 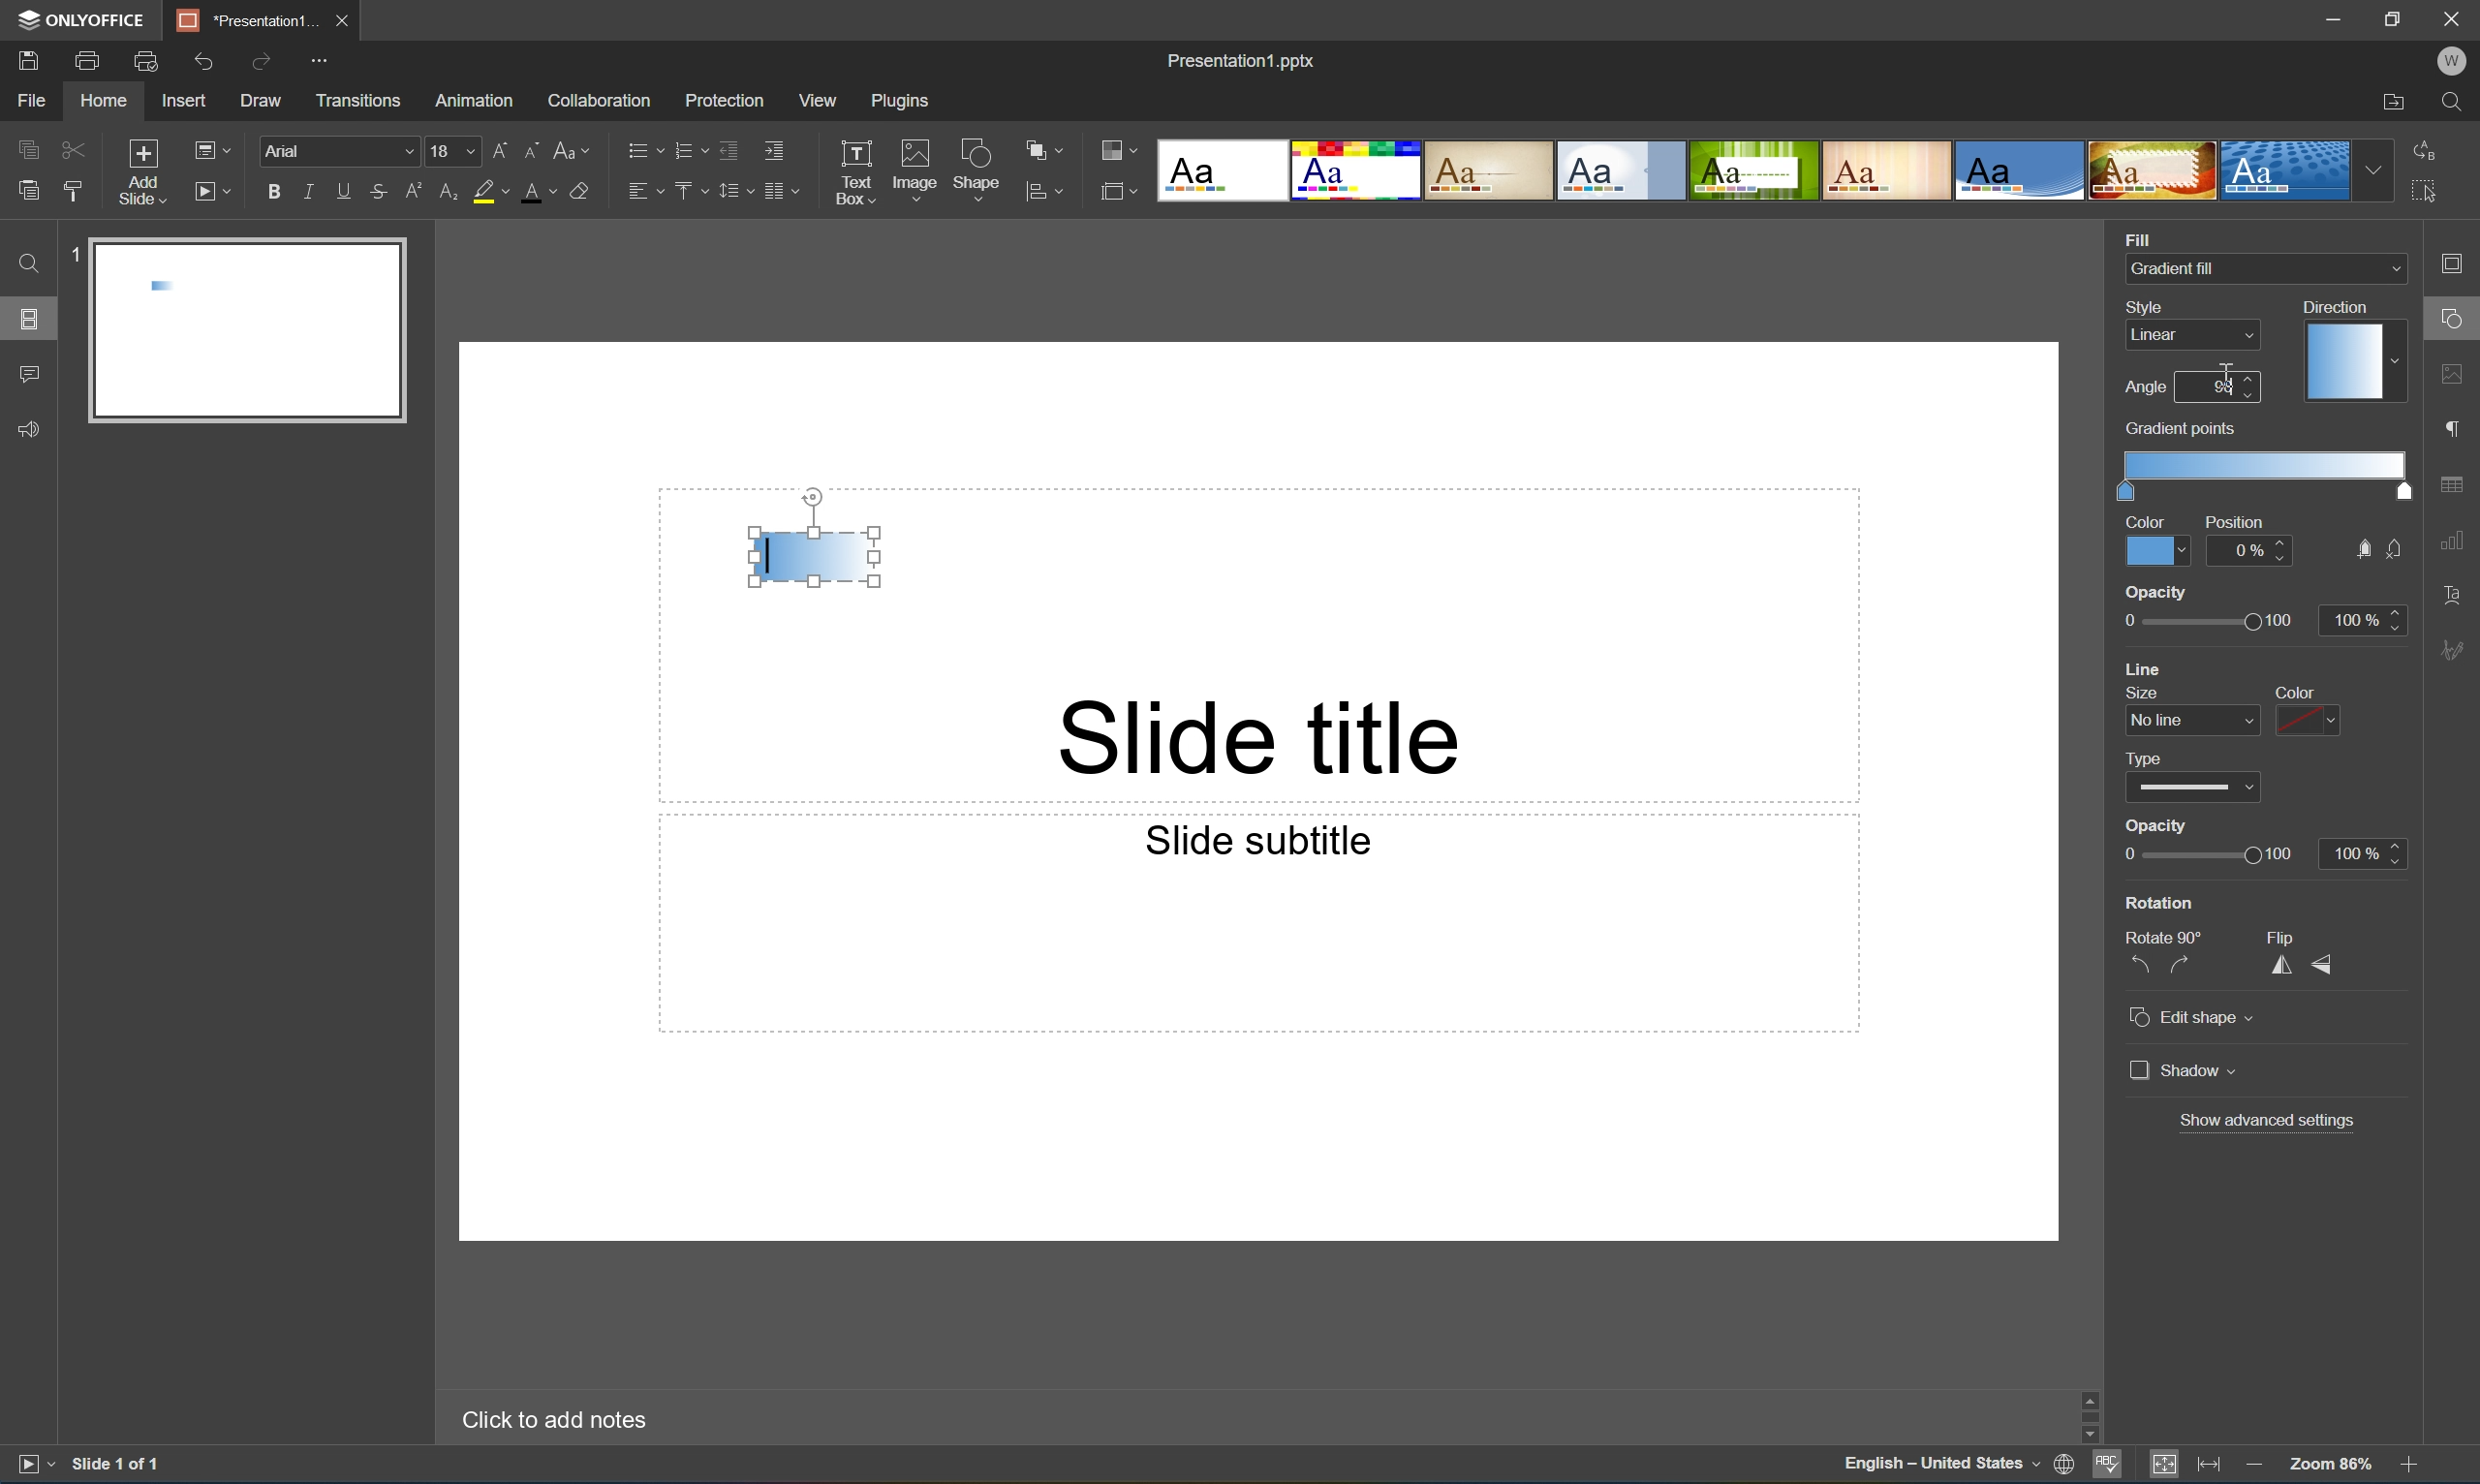 I want to click on Insert, so click(x=183, y=101).